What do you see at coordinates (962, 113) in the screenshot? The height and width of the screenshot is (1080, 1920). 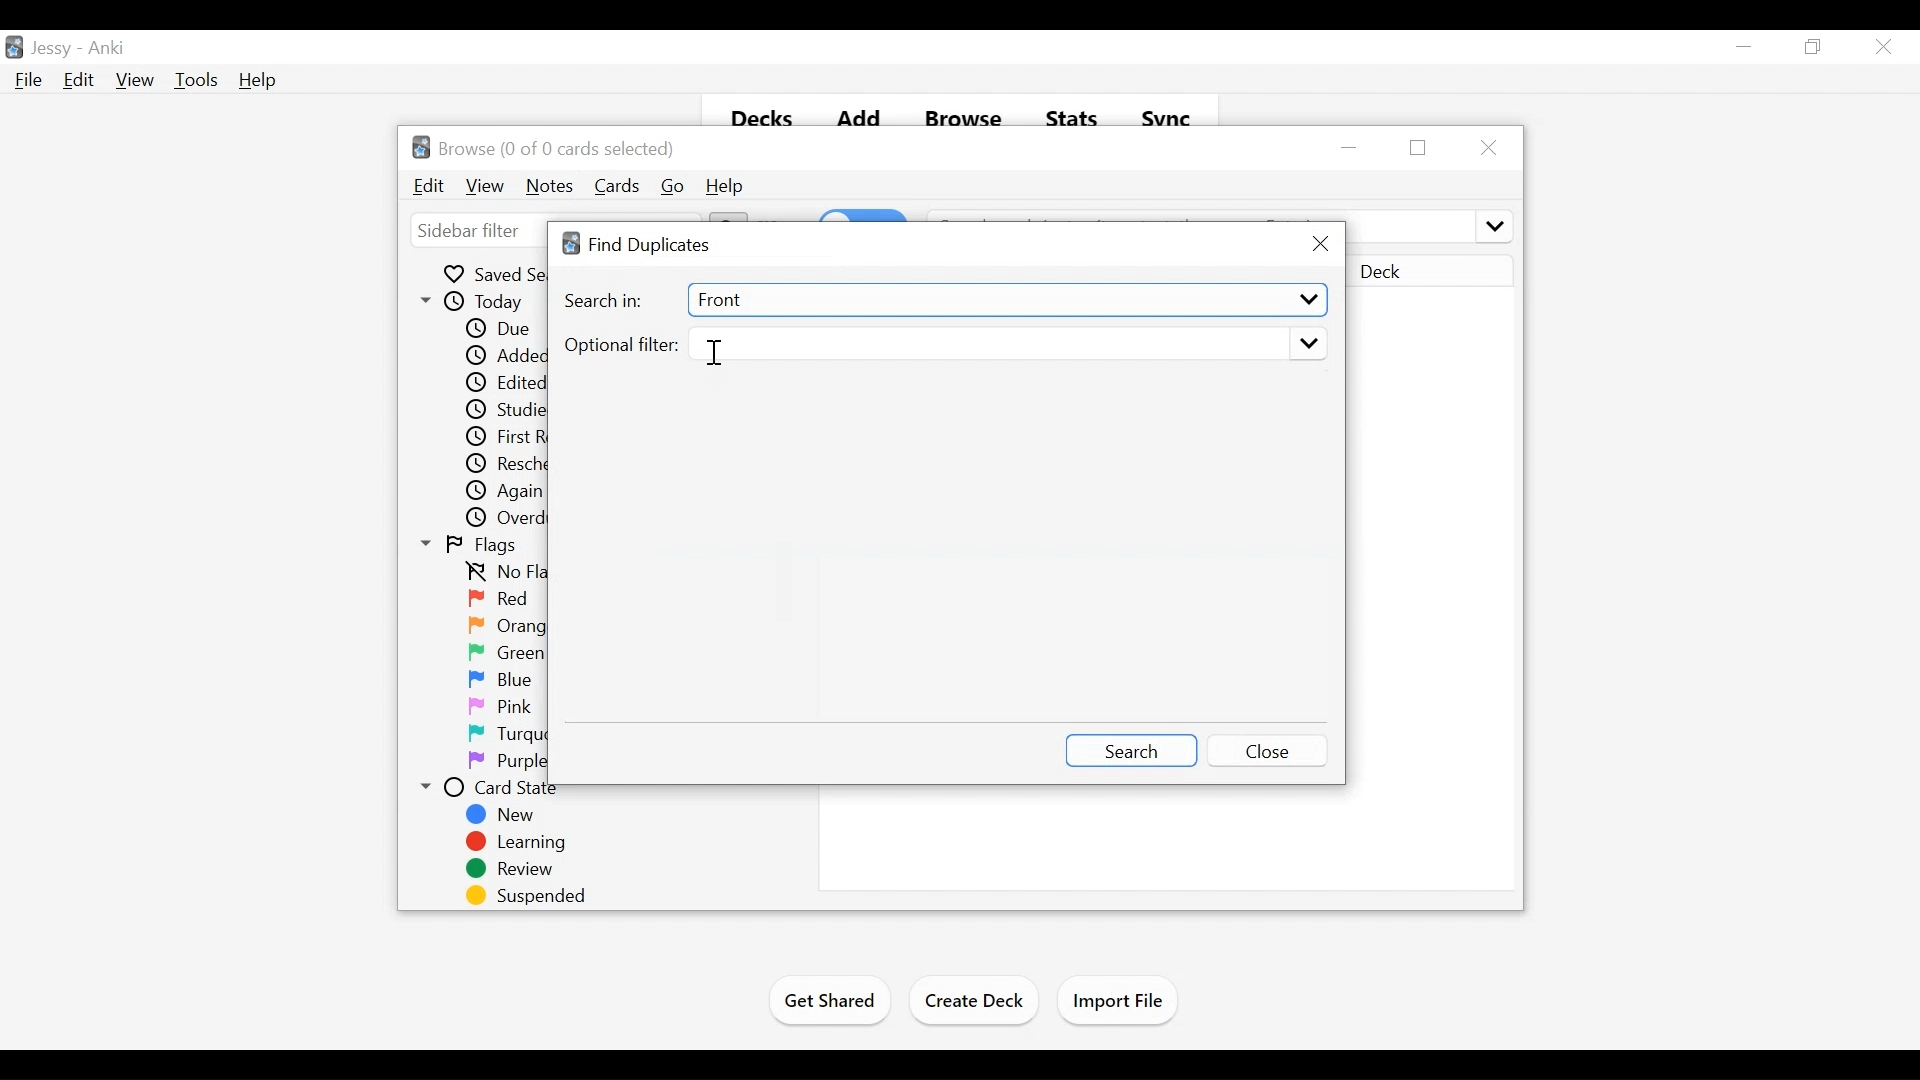 I see `Browse` at bounding box center [962, 113].